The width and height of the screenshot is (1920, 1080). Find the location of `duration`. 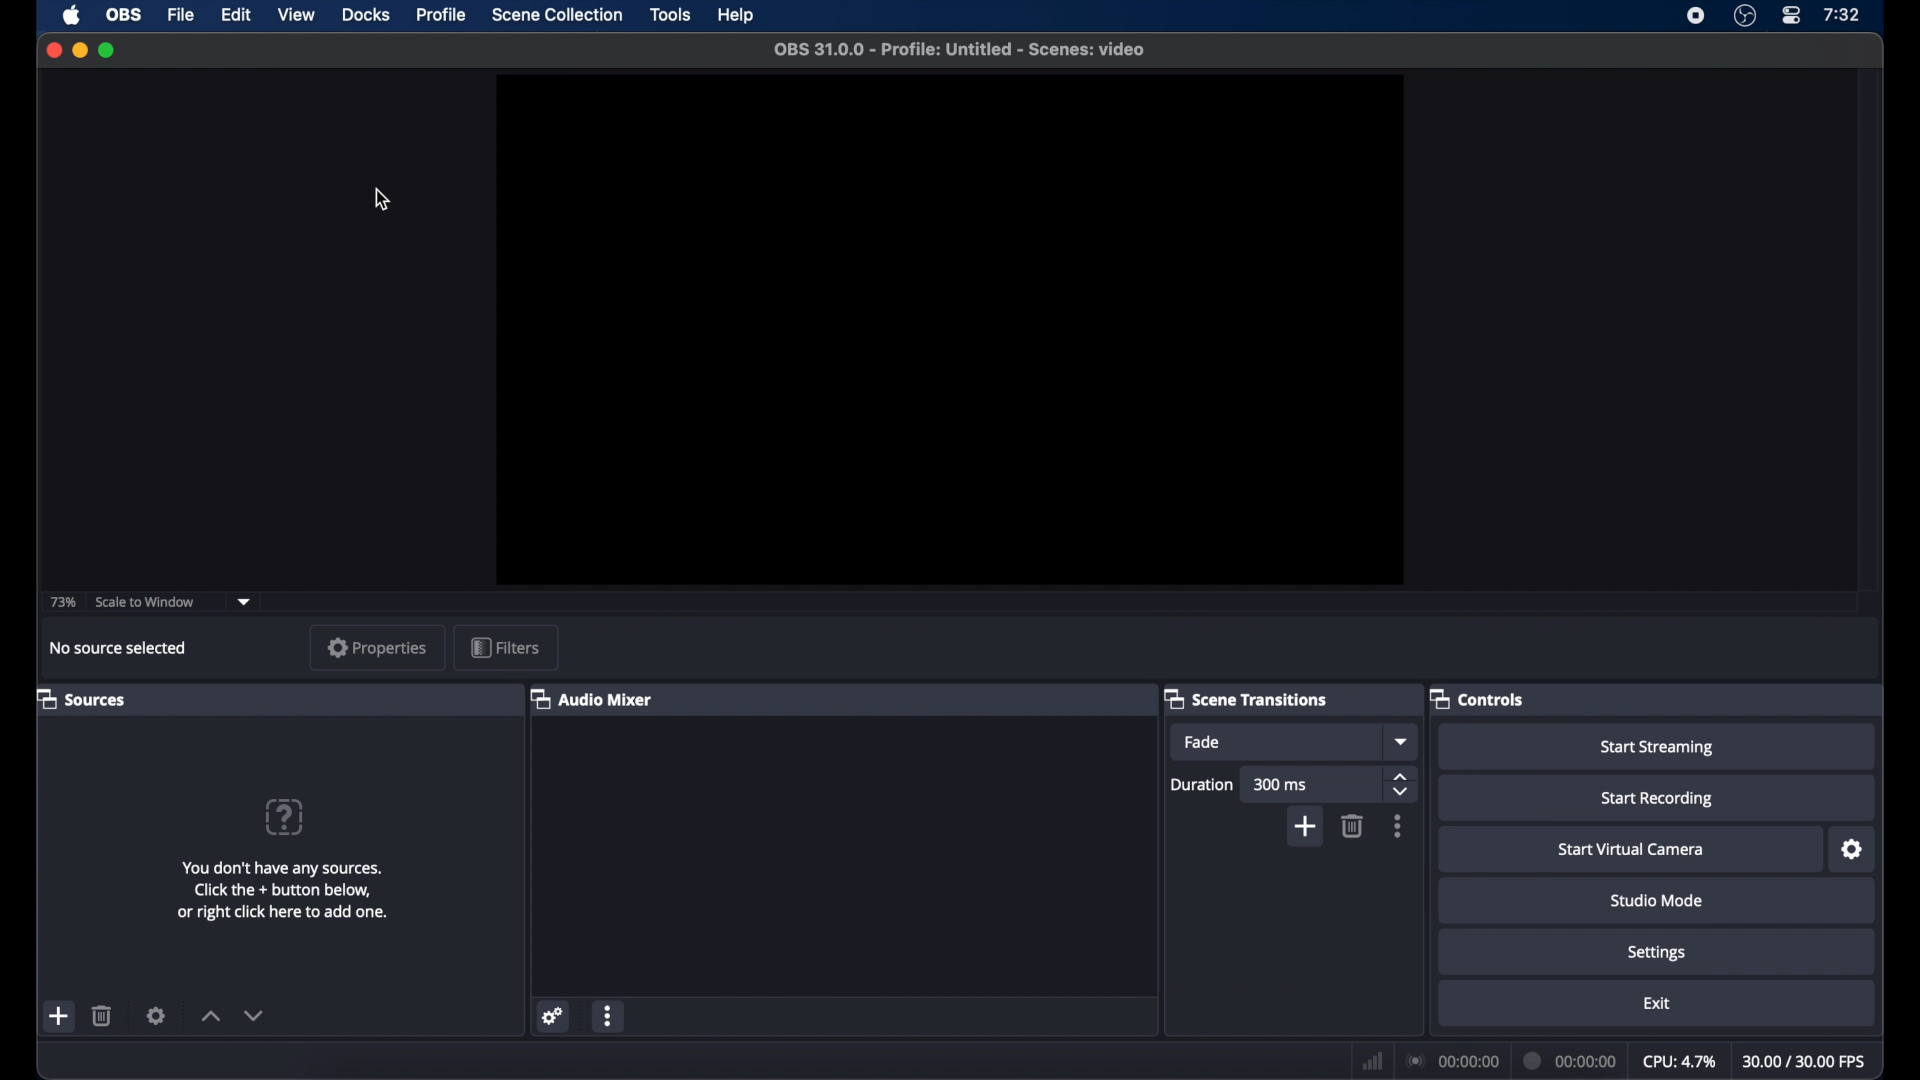

duration is located at coordinates (1200, 785).